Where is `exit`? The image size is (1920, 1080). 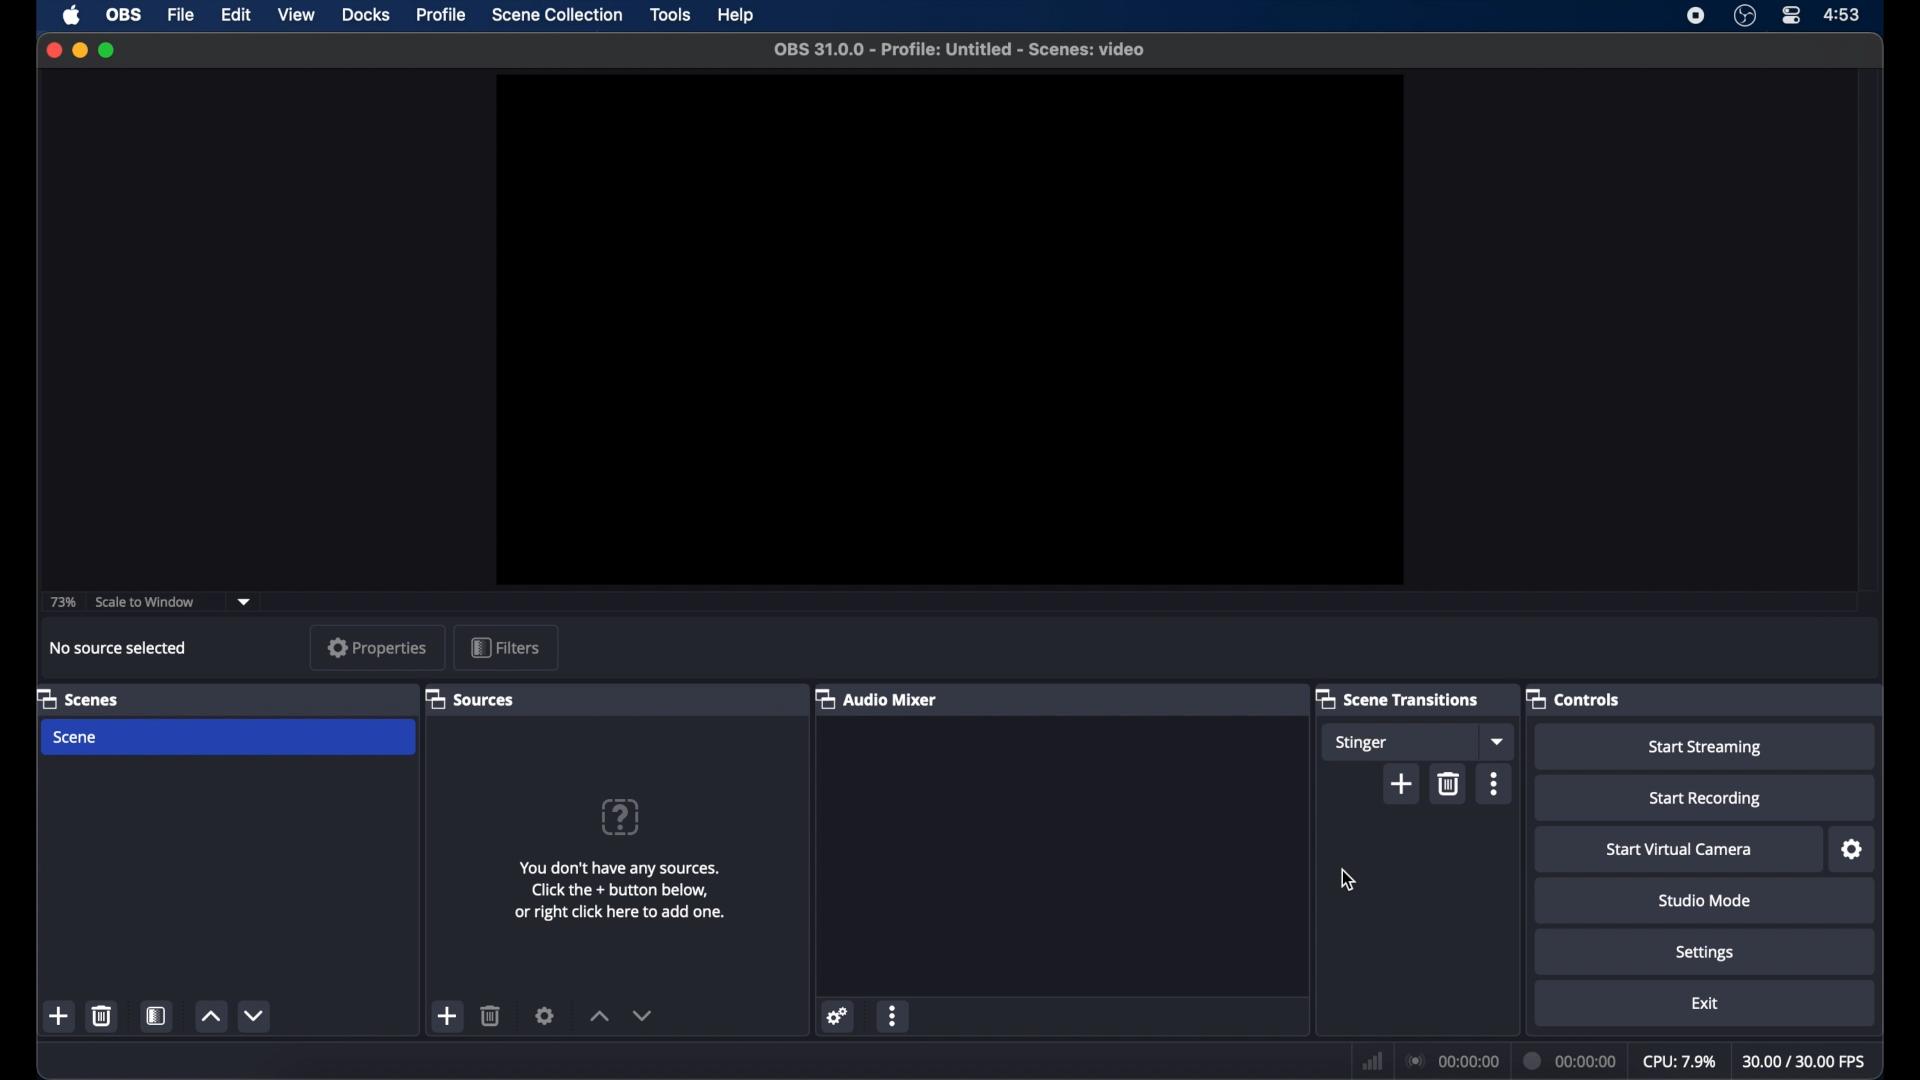 exit is located at coordinates (1705, 1003).